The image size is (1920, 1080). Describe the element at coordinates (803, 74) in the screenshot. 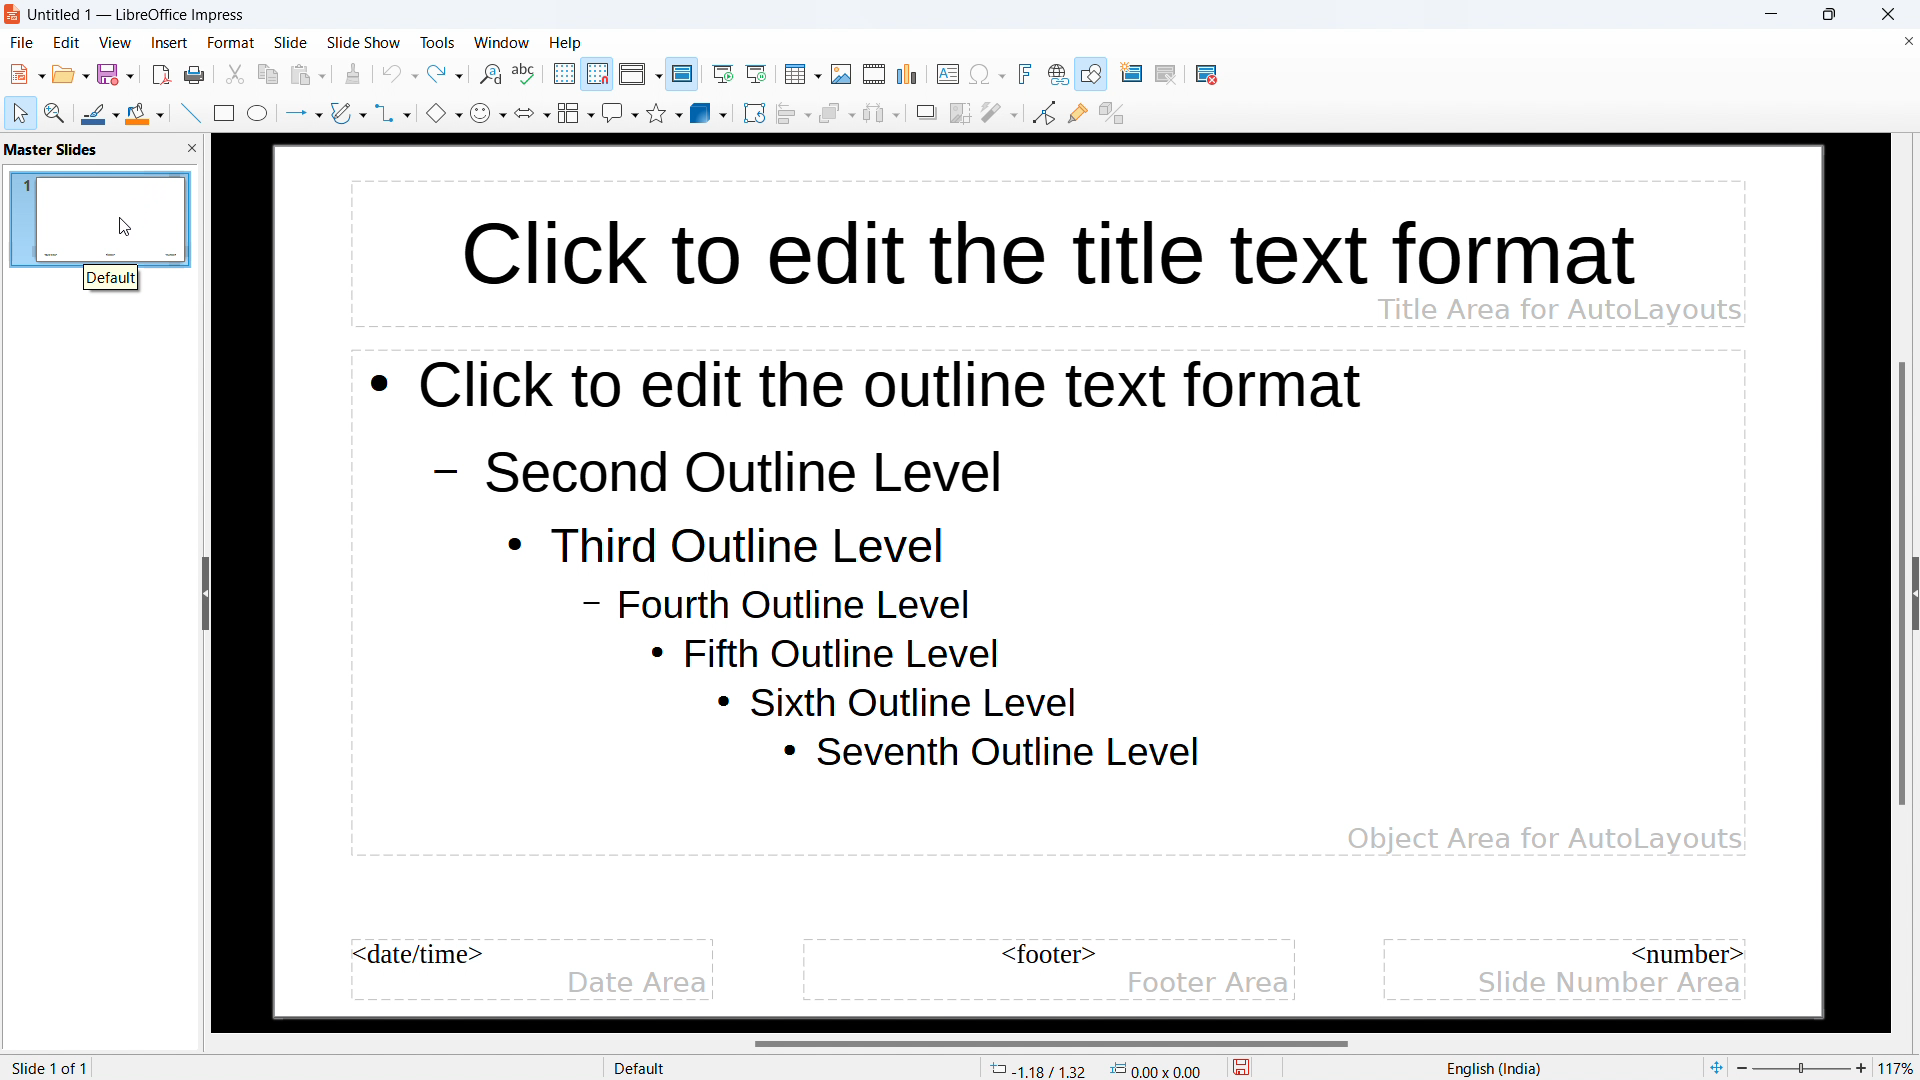

I see `insert table` at that location.